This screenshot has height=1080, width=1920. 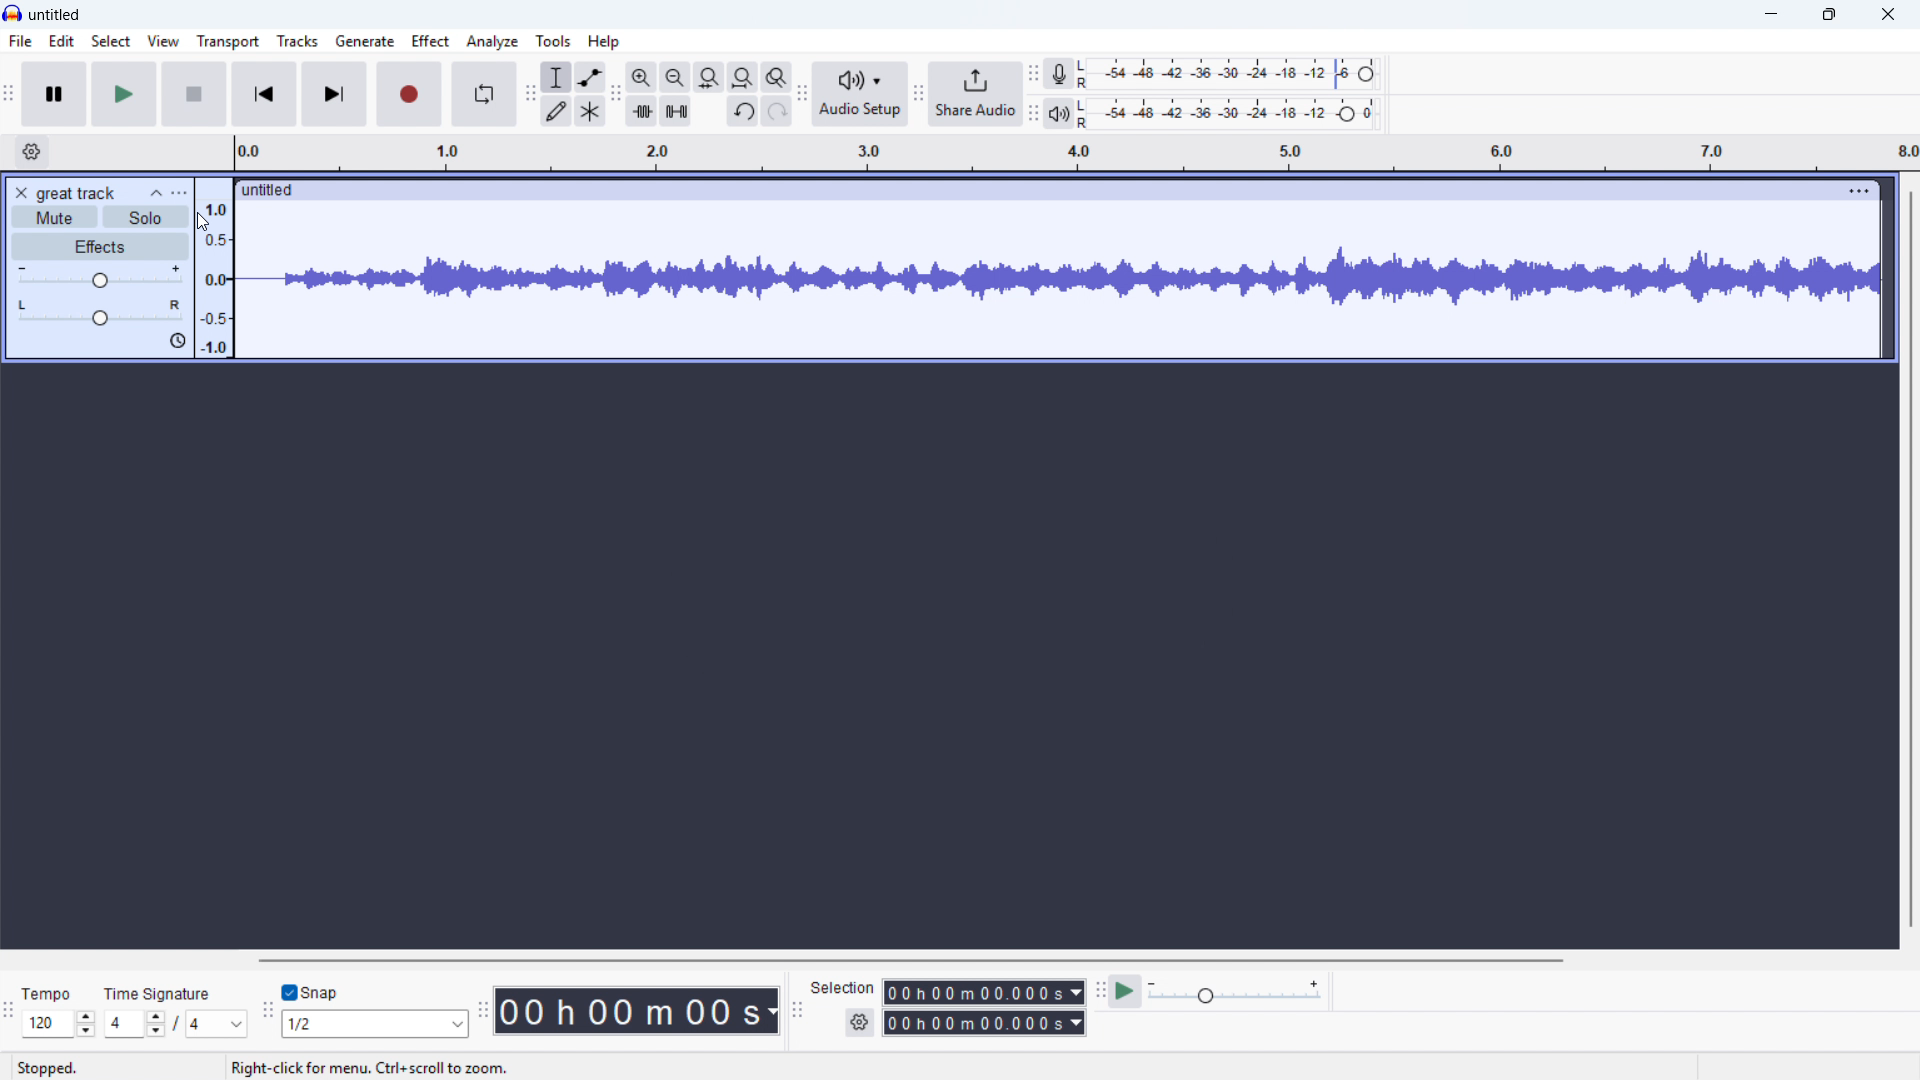 What do you see at coordinates (976, 95) in the screenshot?
I see `Share audio ` at bounding box center [976, 95].